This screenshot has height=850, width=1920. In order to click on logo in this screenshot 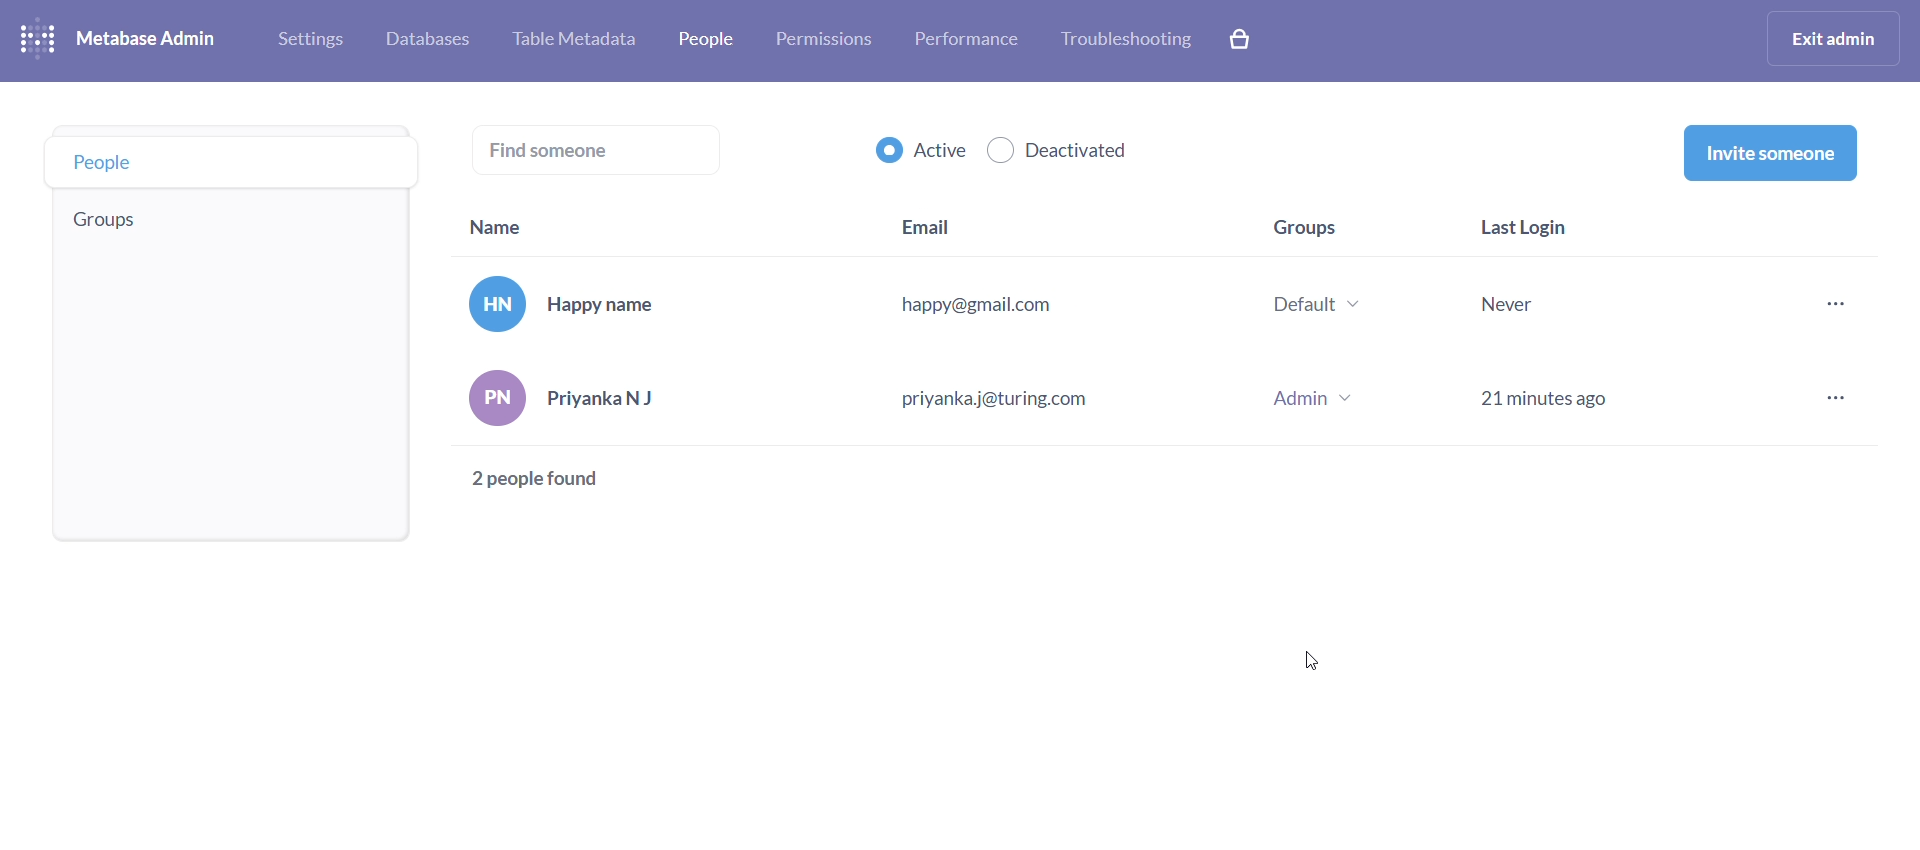, I will do `click(42, 41)`.